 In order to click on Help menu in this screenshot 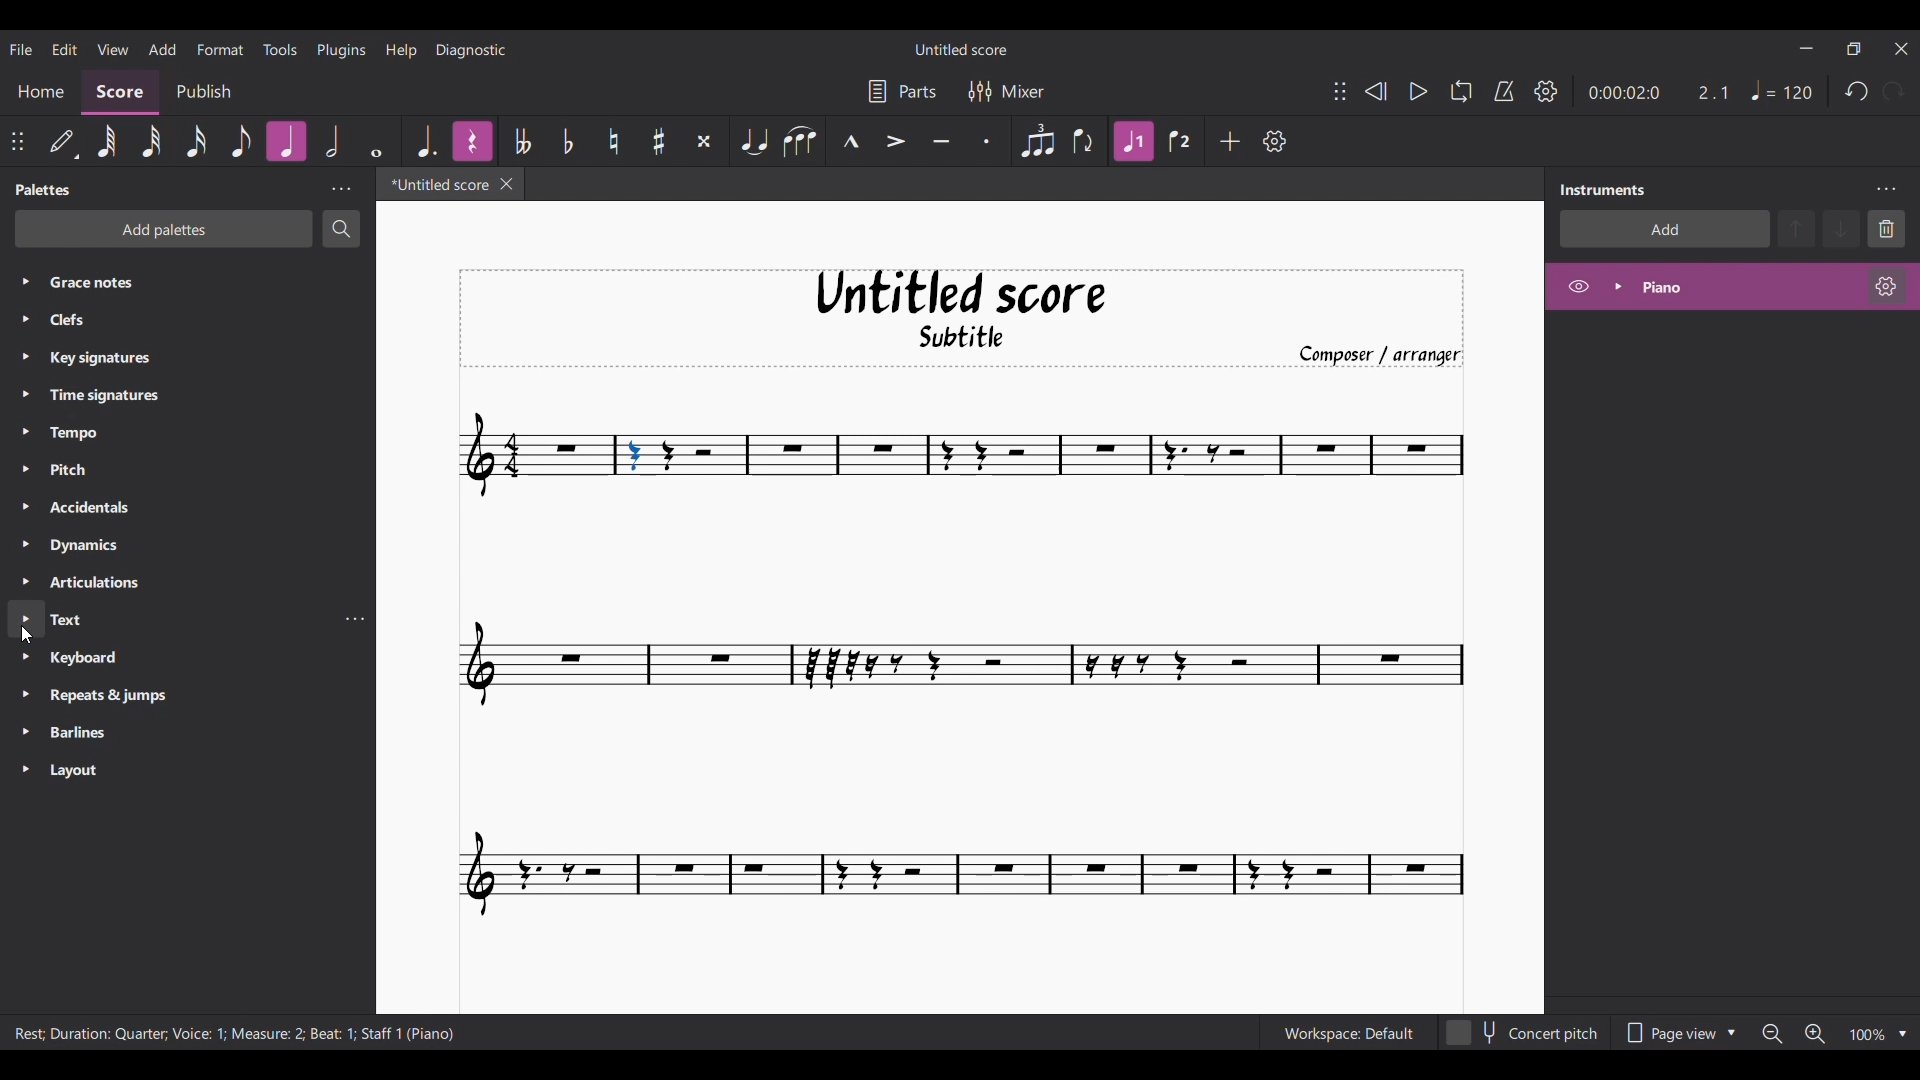, I will do `click(402, 49)`.